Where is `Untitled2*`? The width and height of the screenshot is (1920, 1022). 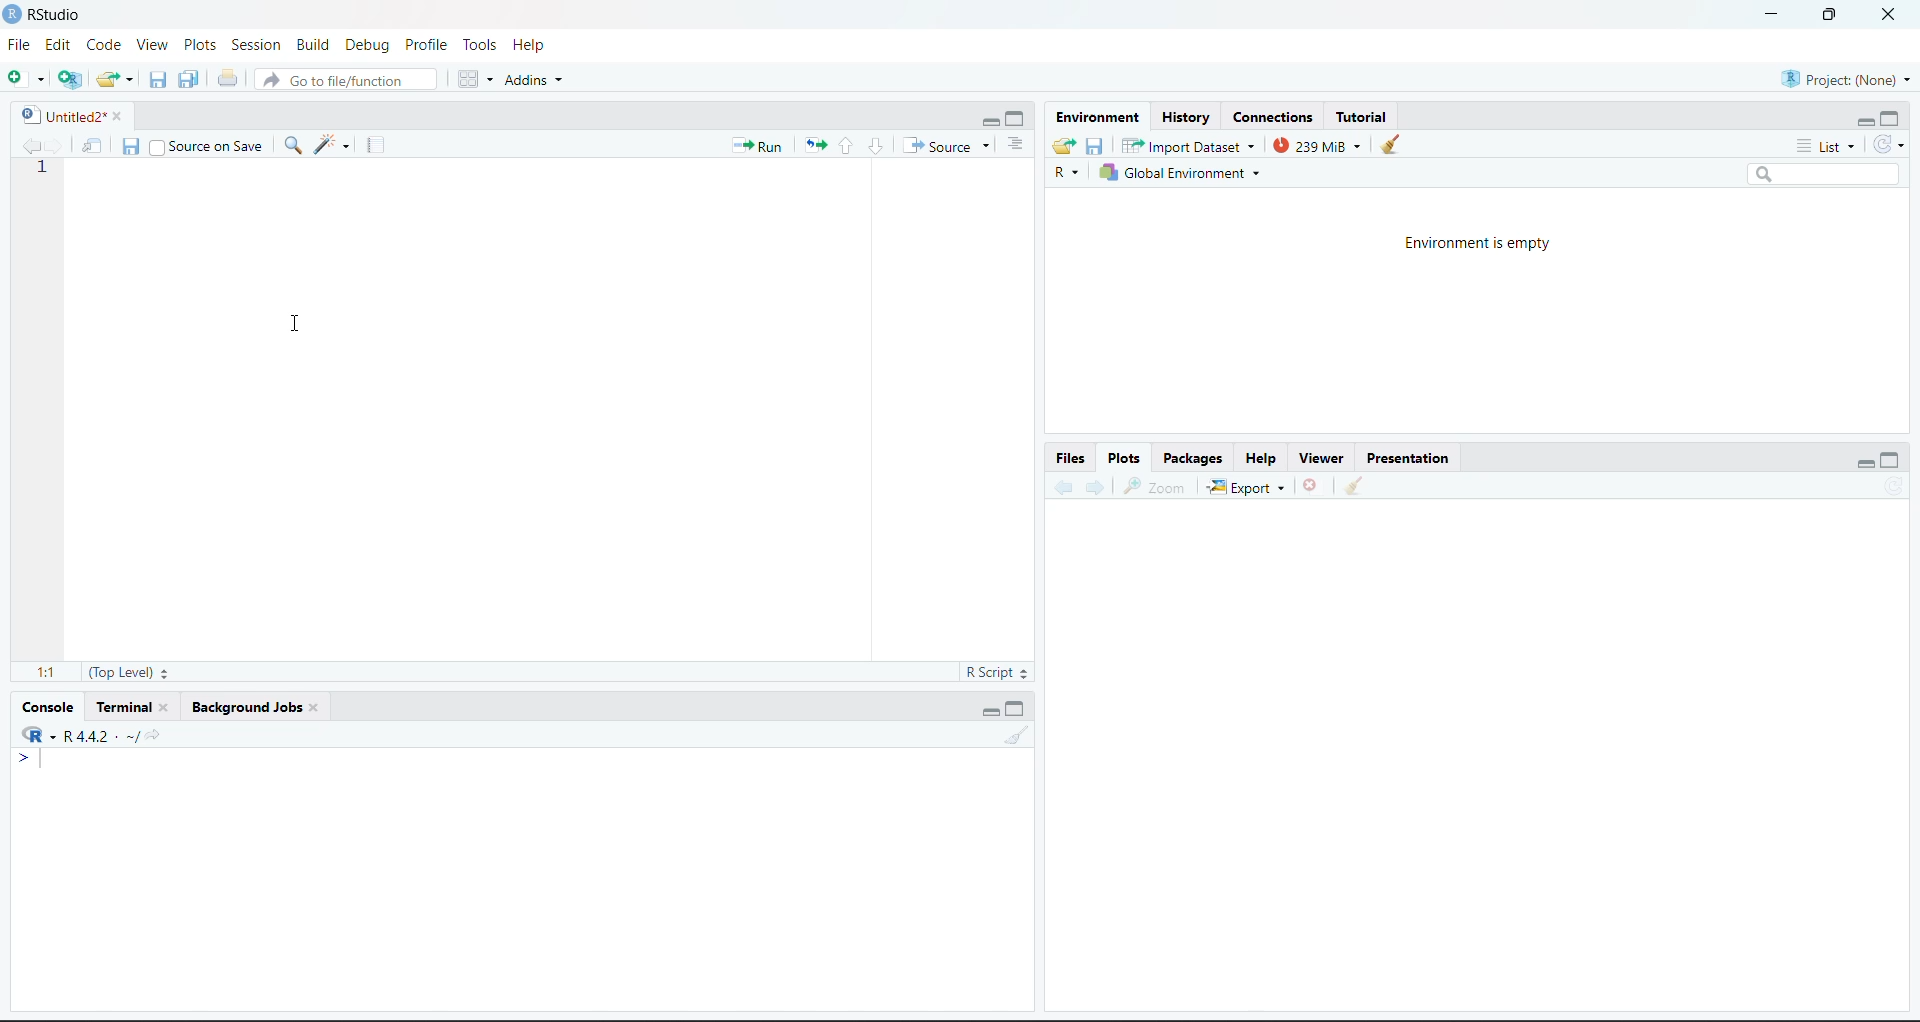
Untitled2* is located at coordinates (67, 113).